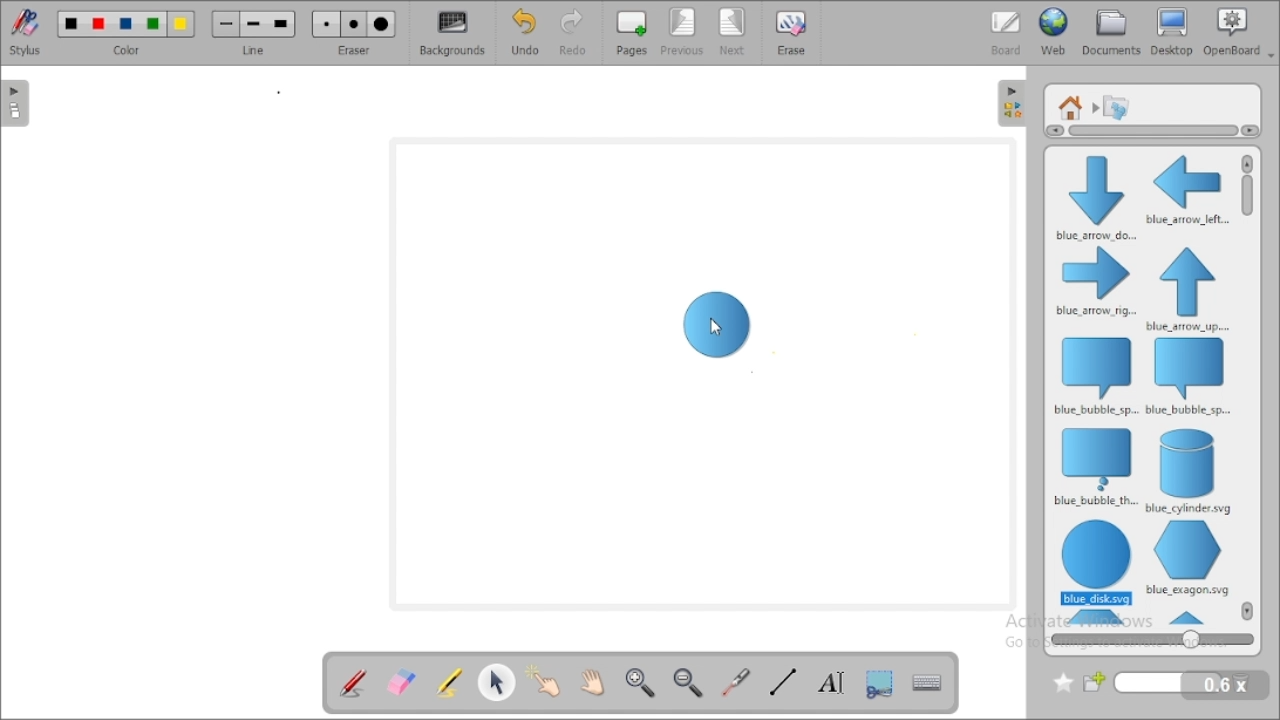 The image size is (1280, 720). Describe the element at coordinates (928, 681) in the screenshot. I see `display virtual keyboard` at that location.